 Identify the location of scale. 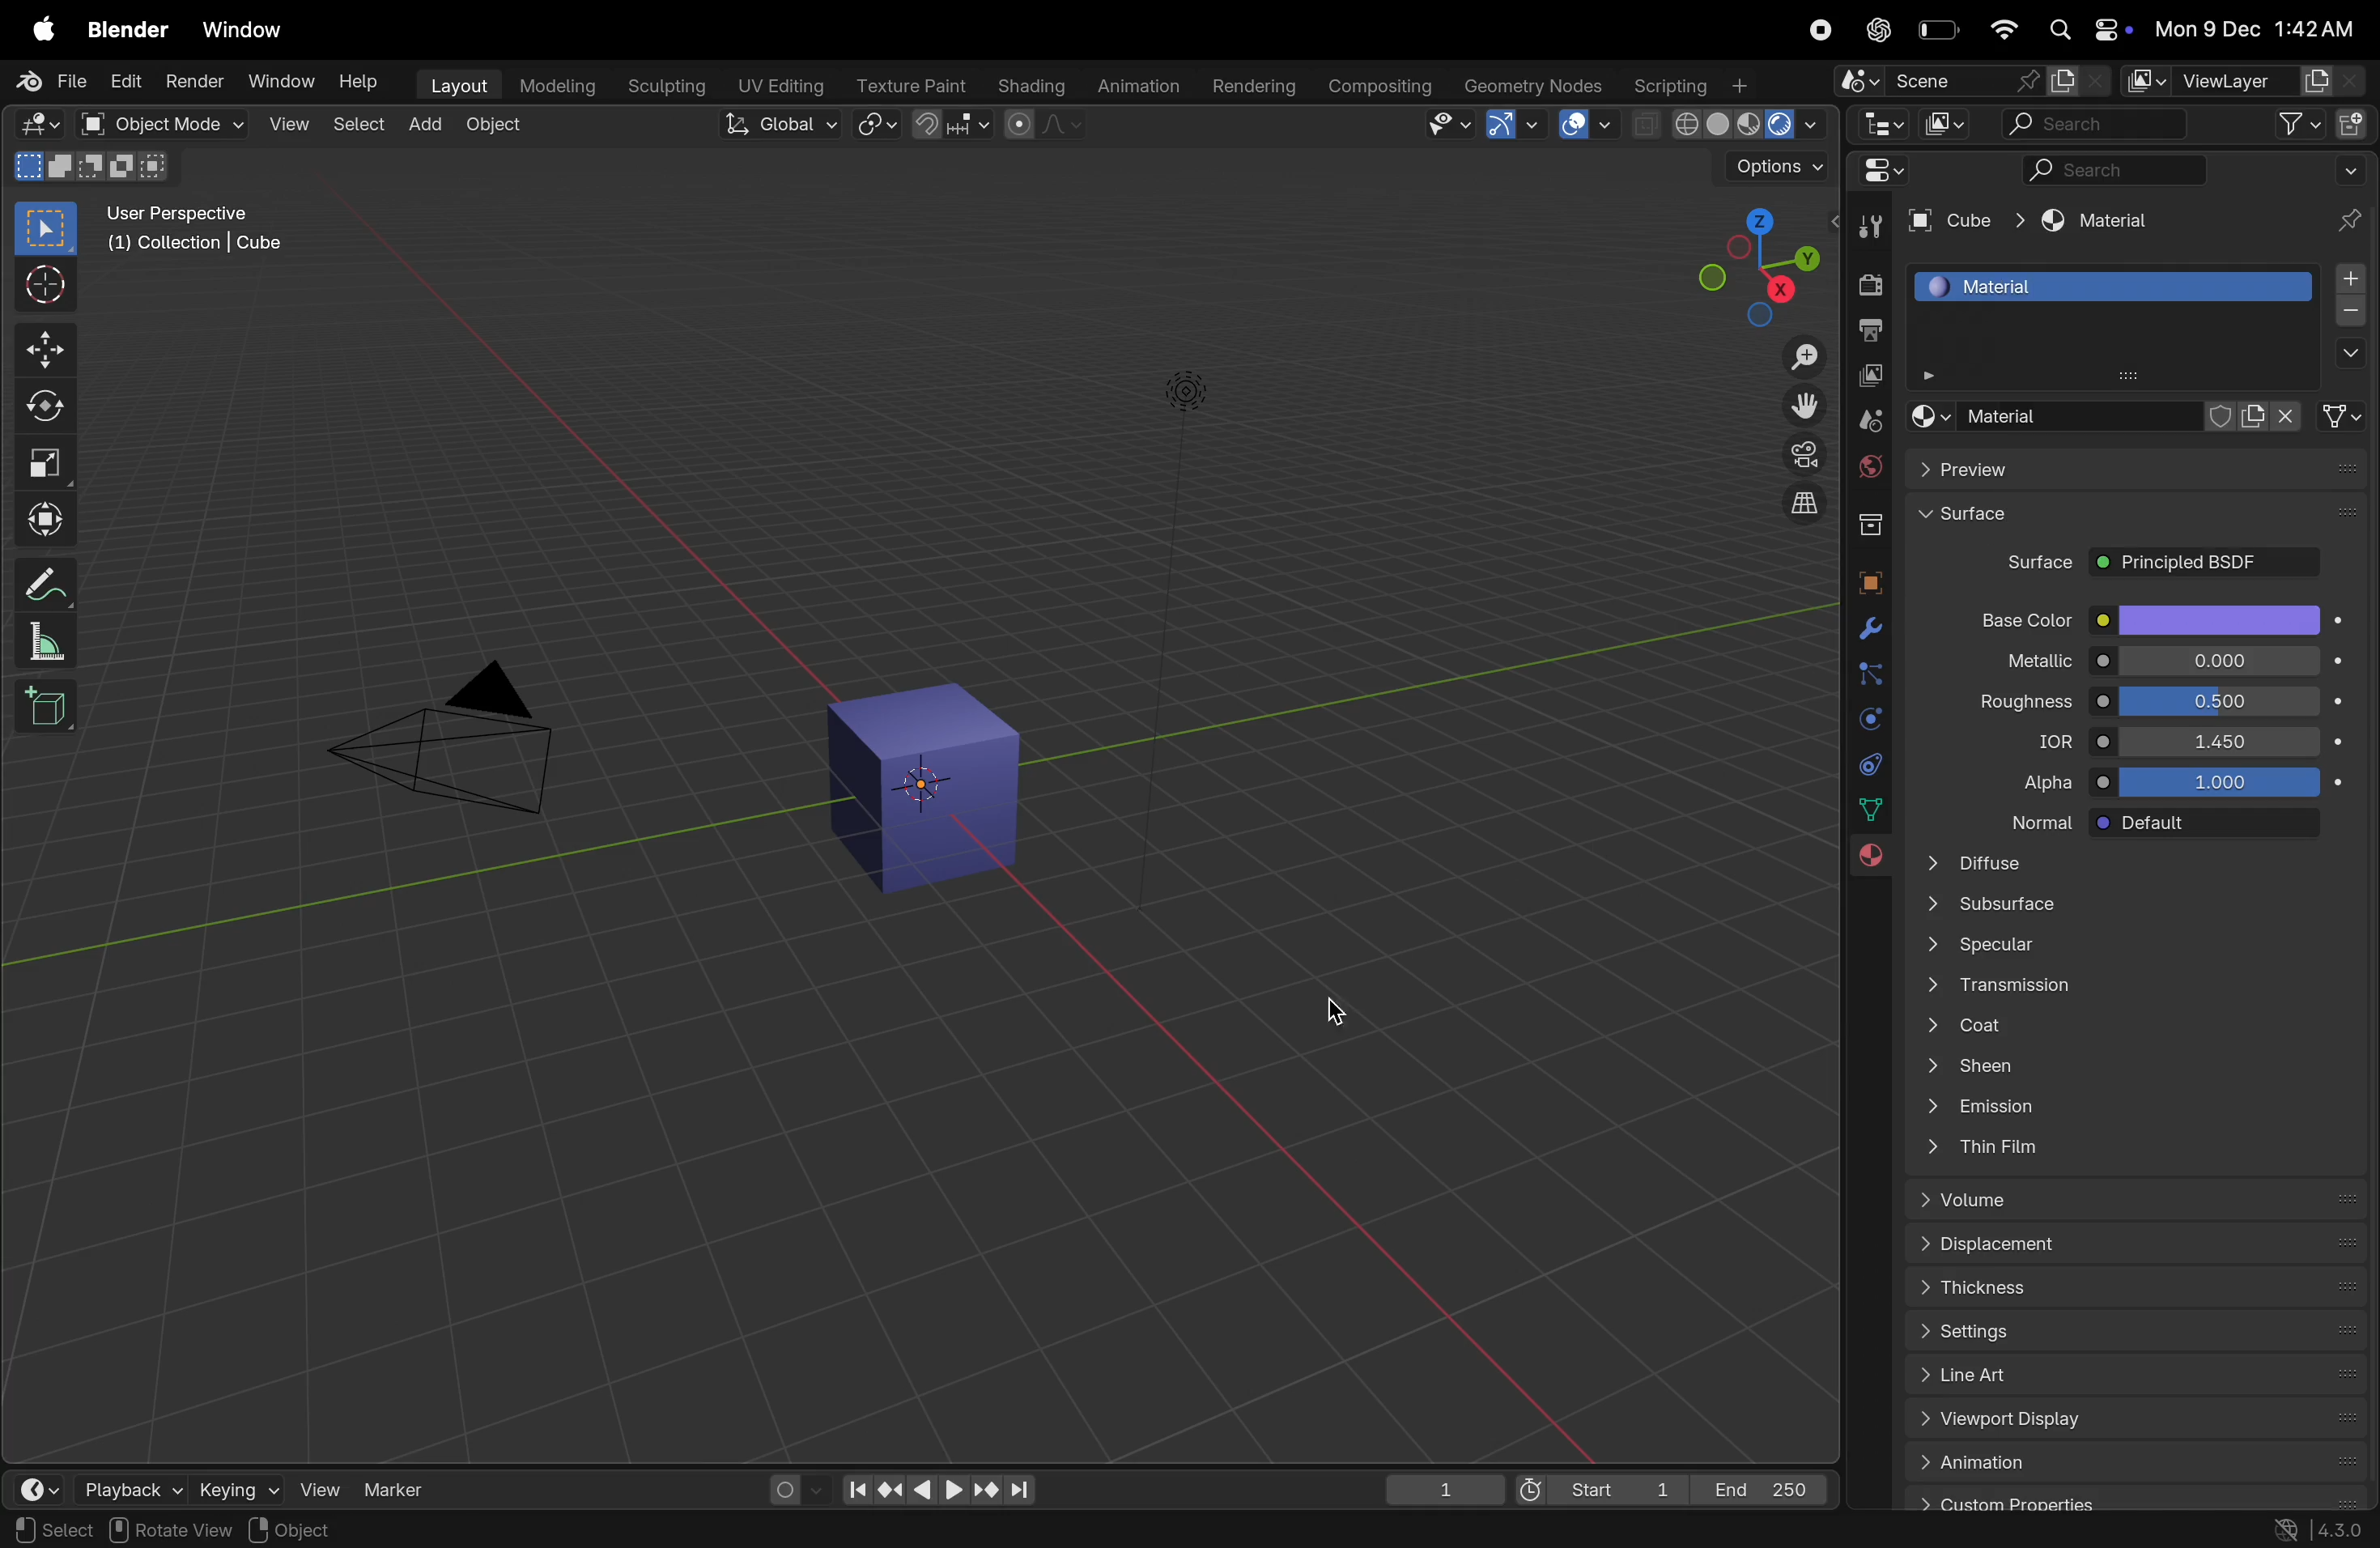
(44, 462).